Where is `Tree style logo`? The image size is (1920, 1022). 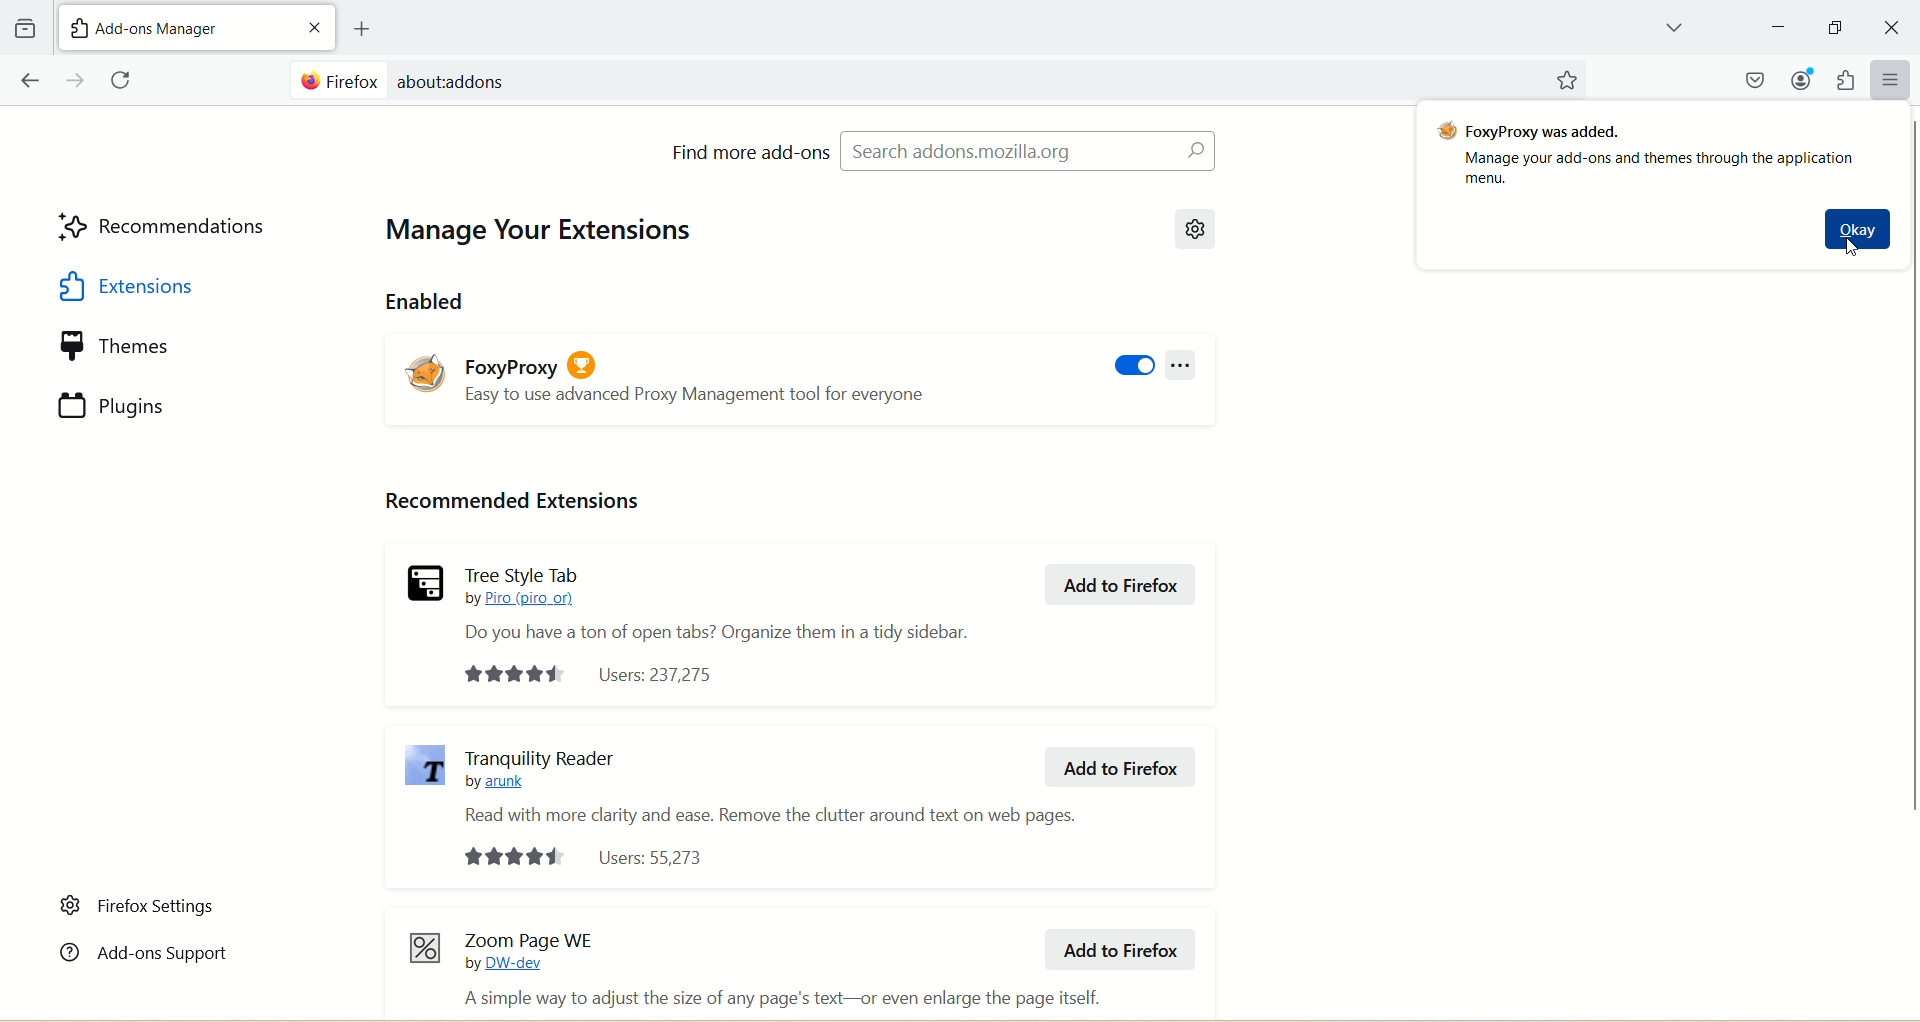 Tree style logo is located at coordinates (424, 582).